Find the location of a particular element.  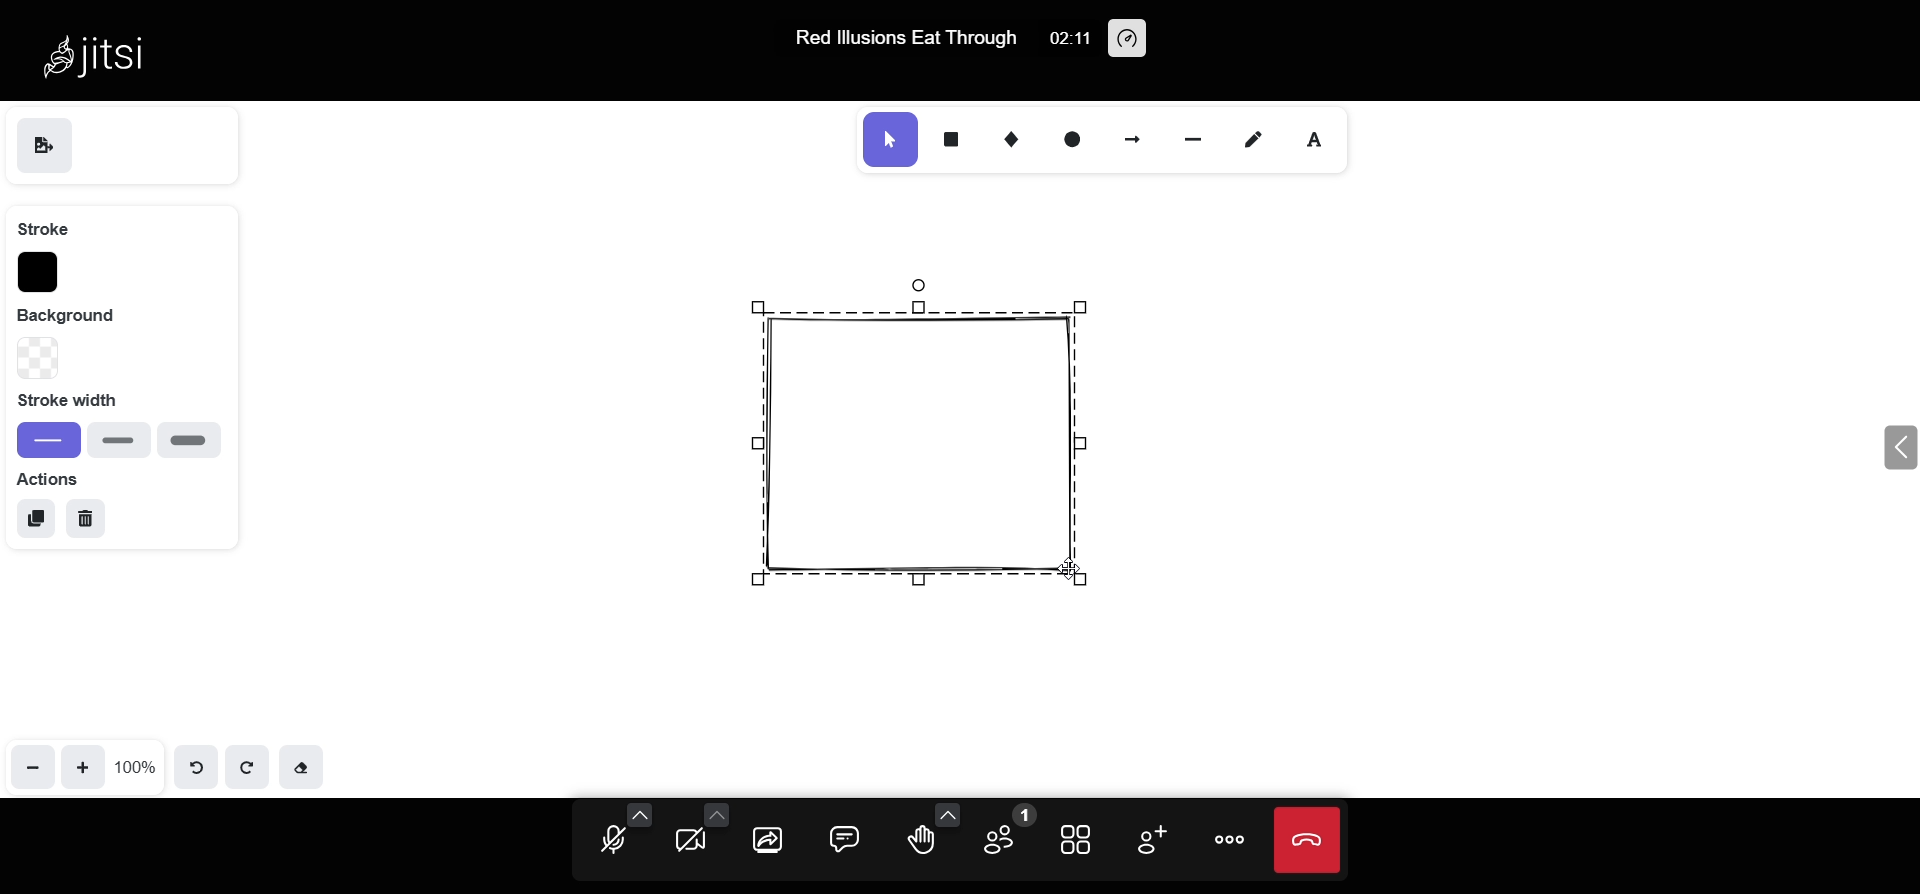

chat is located at coordinates (845, 837).